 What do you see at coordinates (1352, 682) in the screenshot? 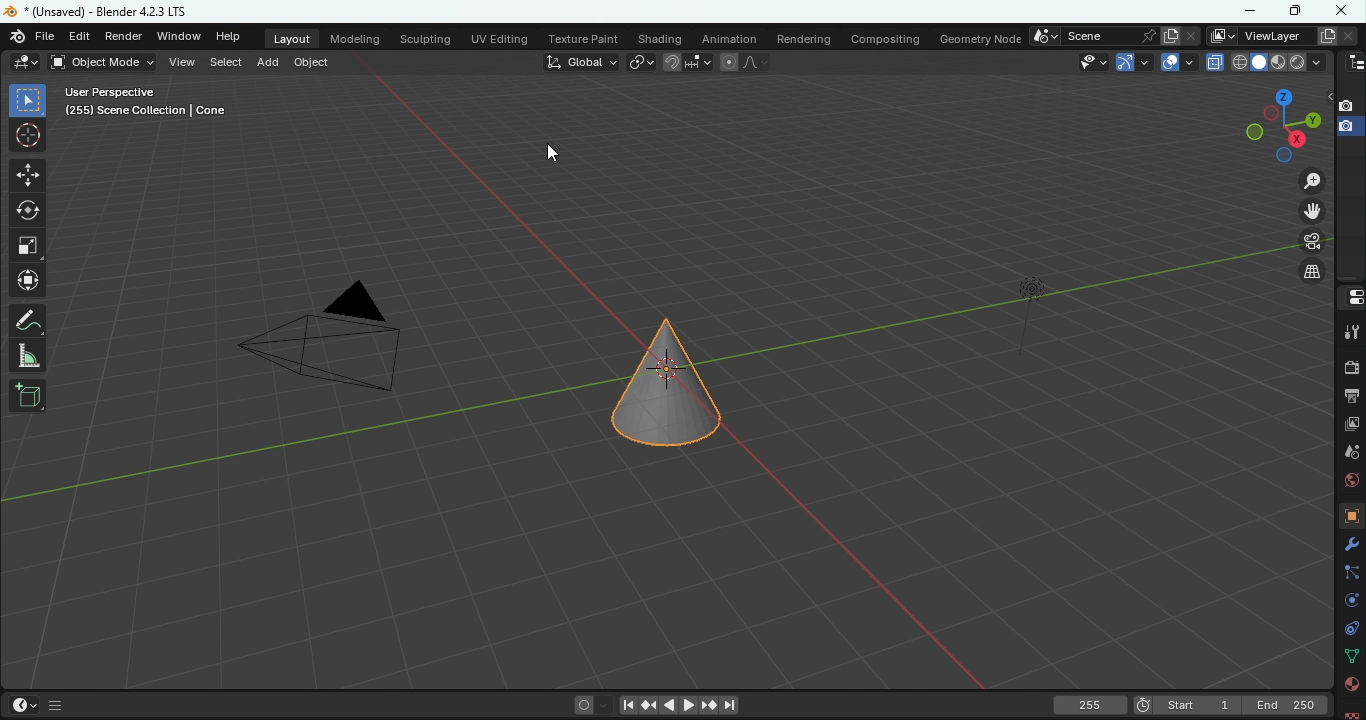
I see `Material` at bounding box center [1352, 682].